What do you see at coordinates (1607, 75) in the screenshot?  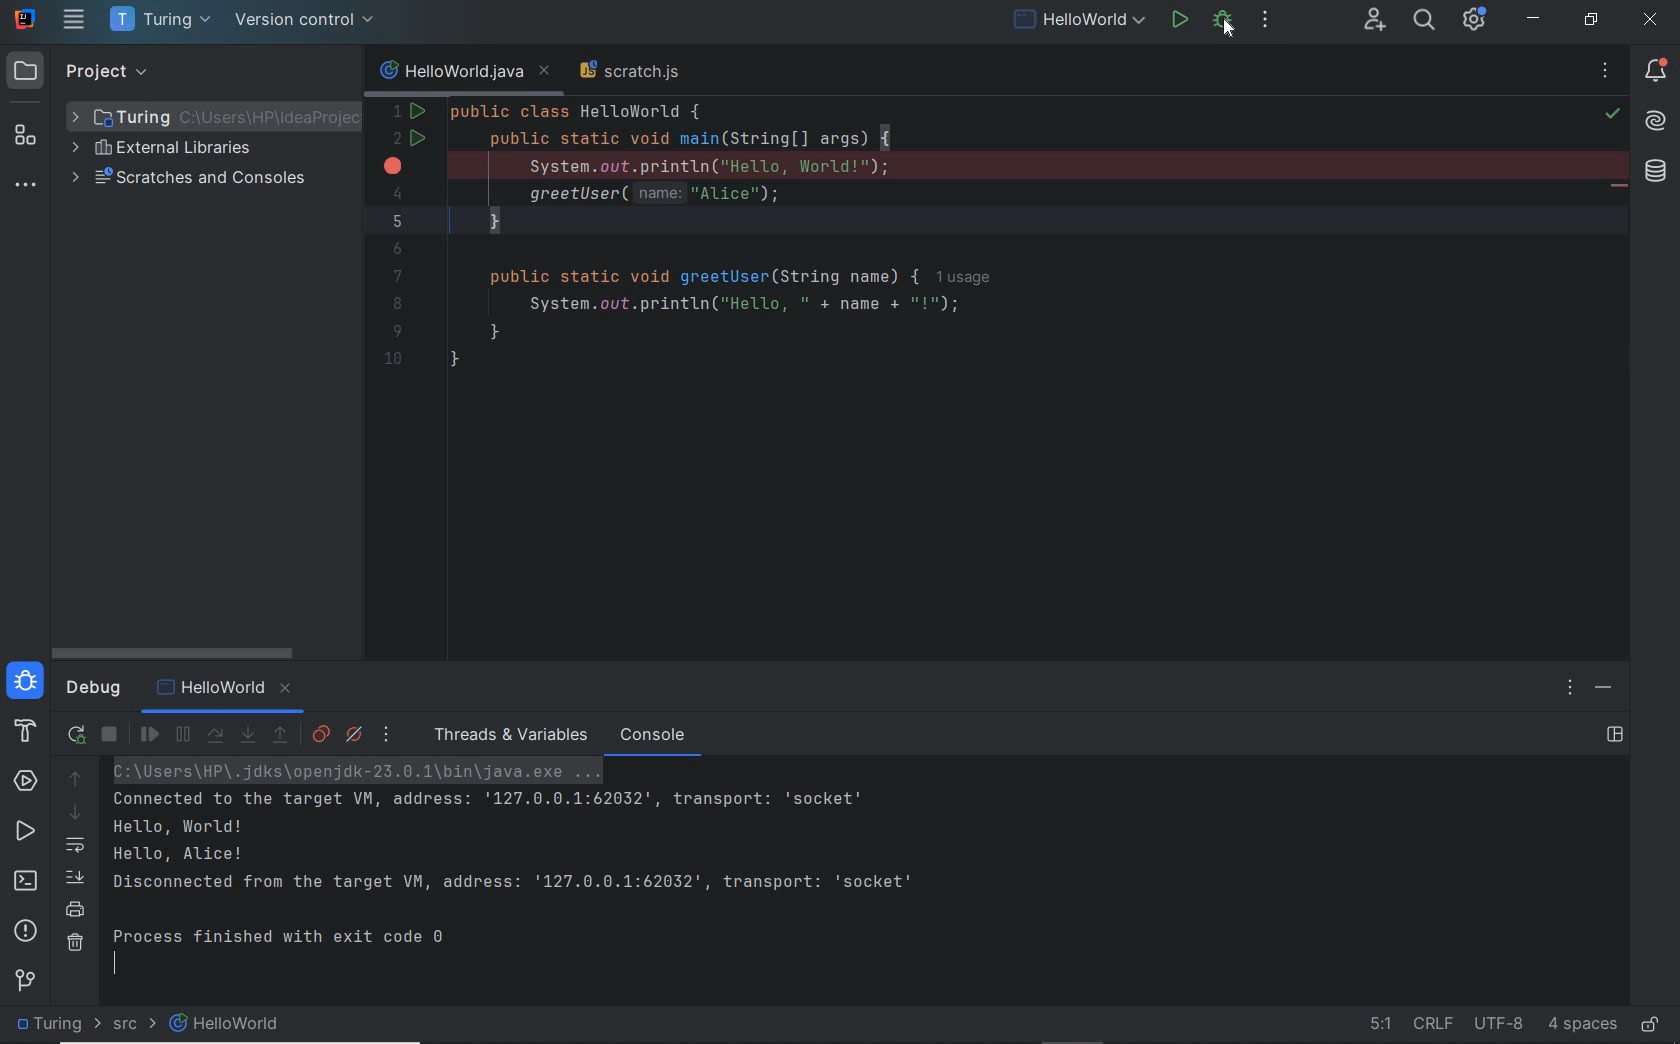 I see `recent files, tab actions` at bounding box center [1607, 75].